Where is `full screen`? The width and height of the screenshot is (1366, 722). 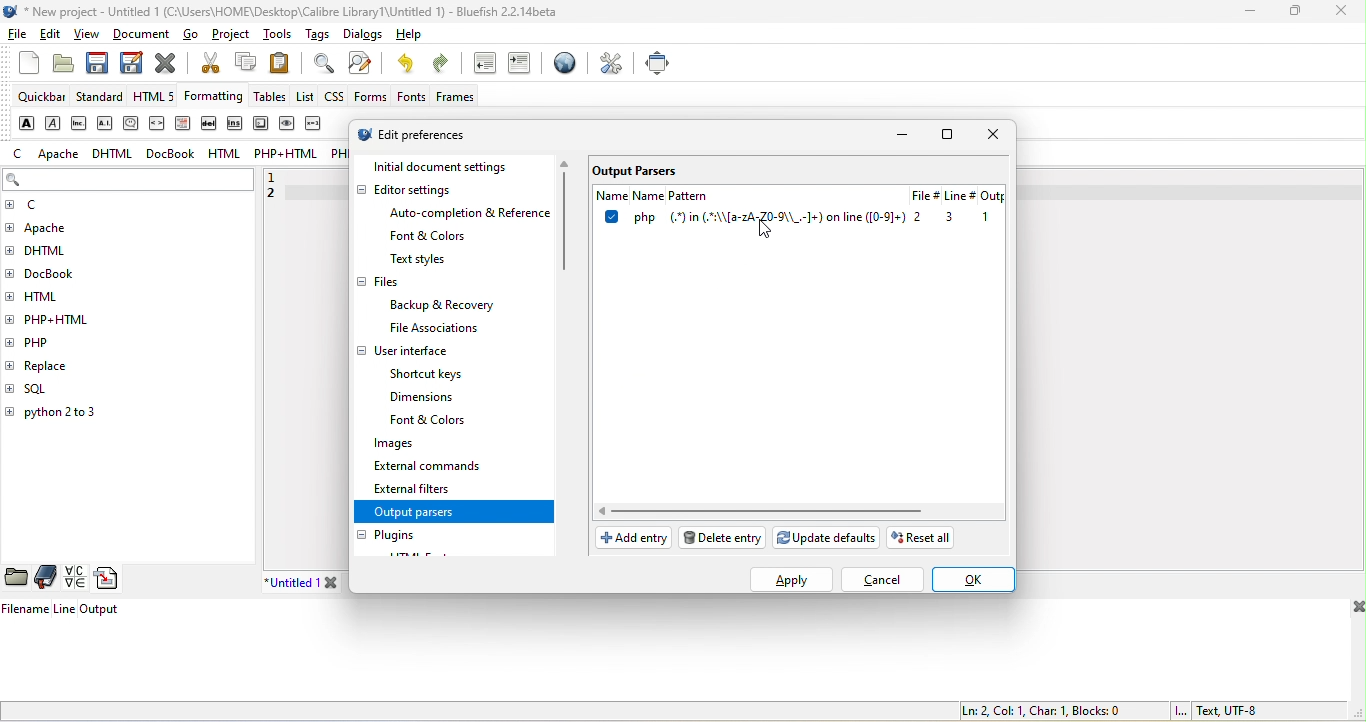 full screen is located at coordinates (658, 62).